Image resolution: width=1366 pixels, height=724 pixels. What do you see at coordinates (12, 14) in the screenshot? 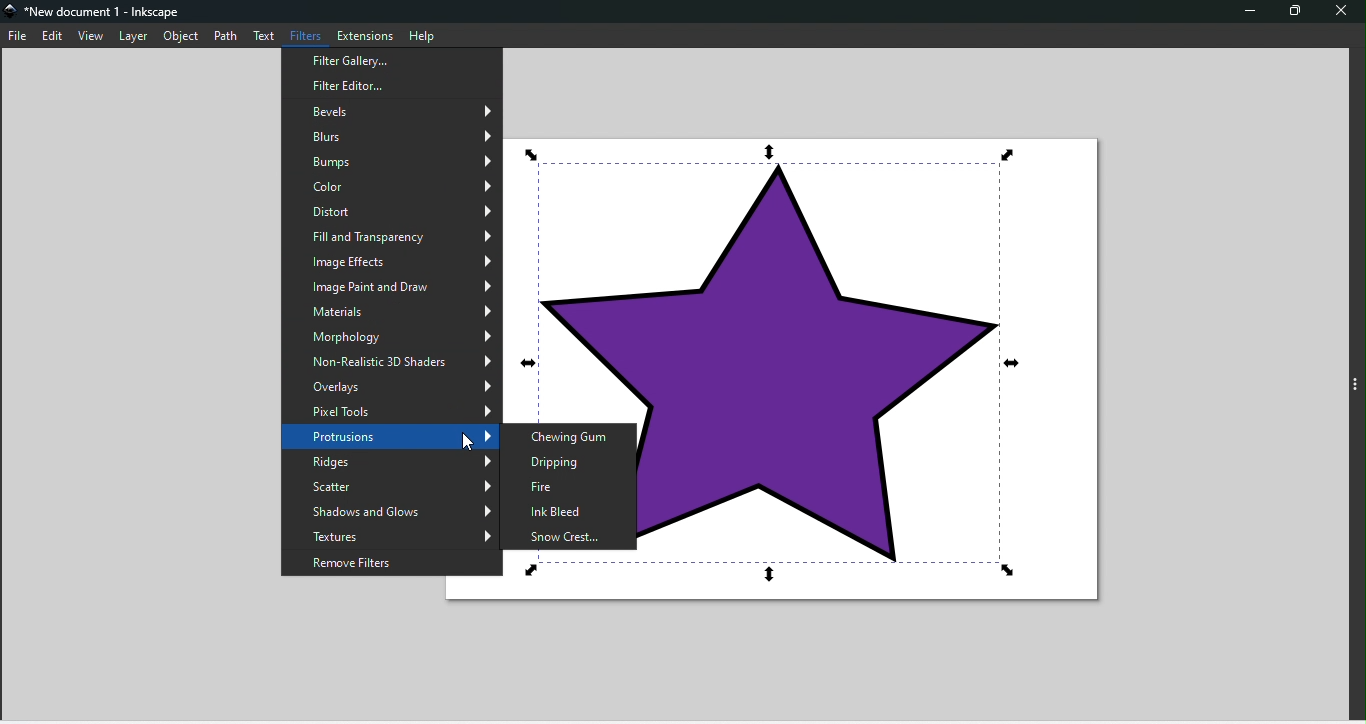
I see `logo` at bounding box center [12, 14].